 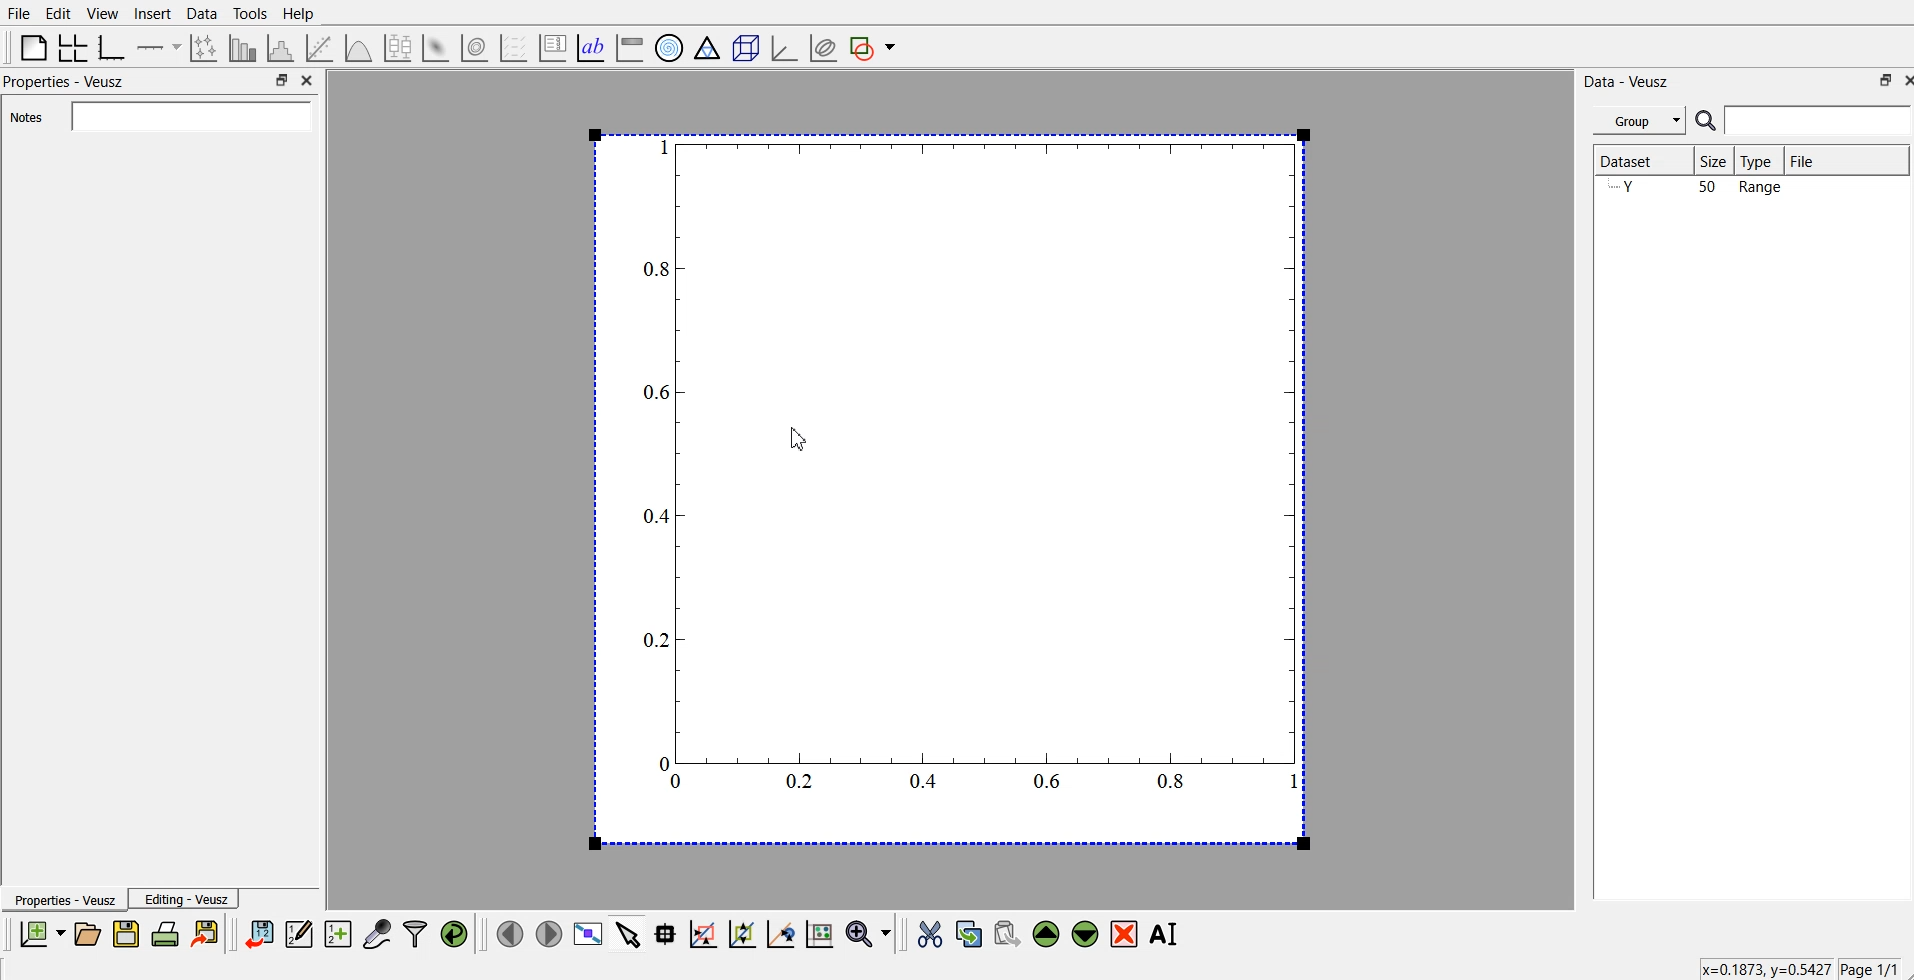 What do you see at coordinates (743, 935) in the screenshot?
I see `click to zoom out graph axes` at bounding box center [743, 935].